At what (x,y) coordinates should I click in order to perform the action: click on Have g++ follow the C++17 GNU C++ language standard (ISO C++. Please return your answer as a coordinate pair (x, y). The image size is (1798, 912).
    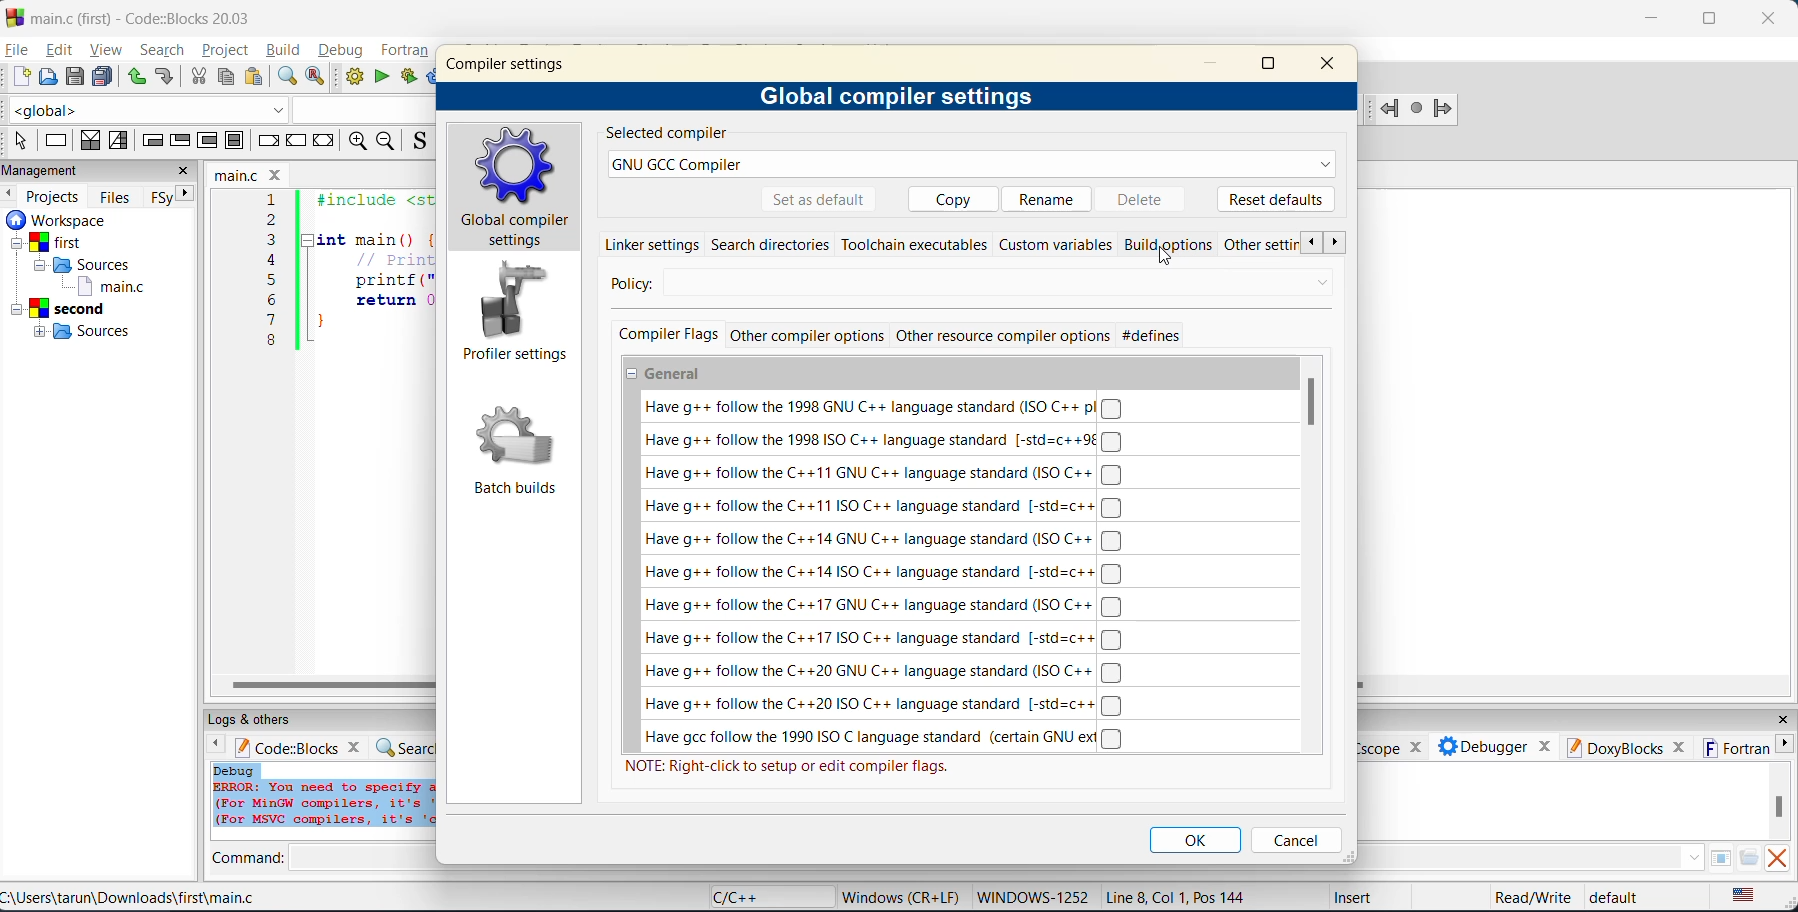
    Looking at the image, I should click on (883, 605).